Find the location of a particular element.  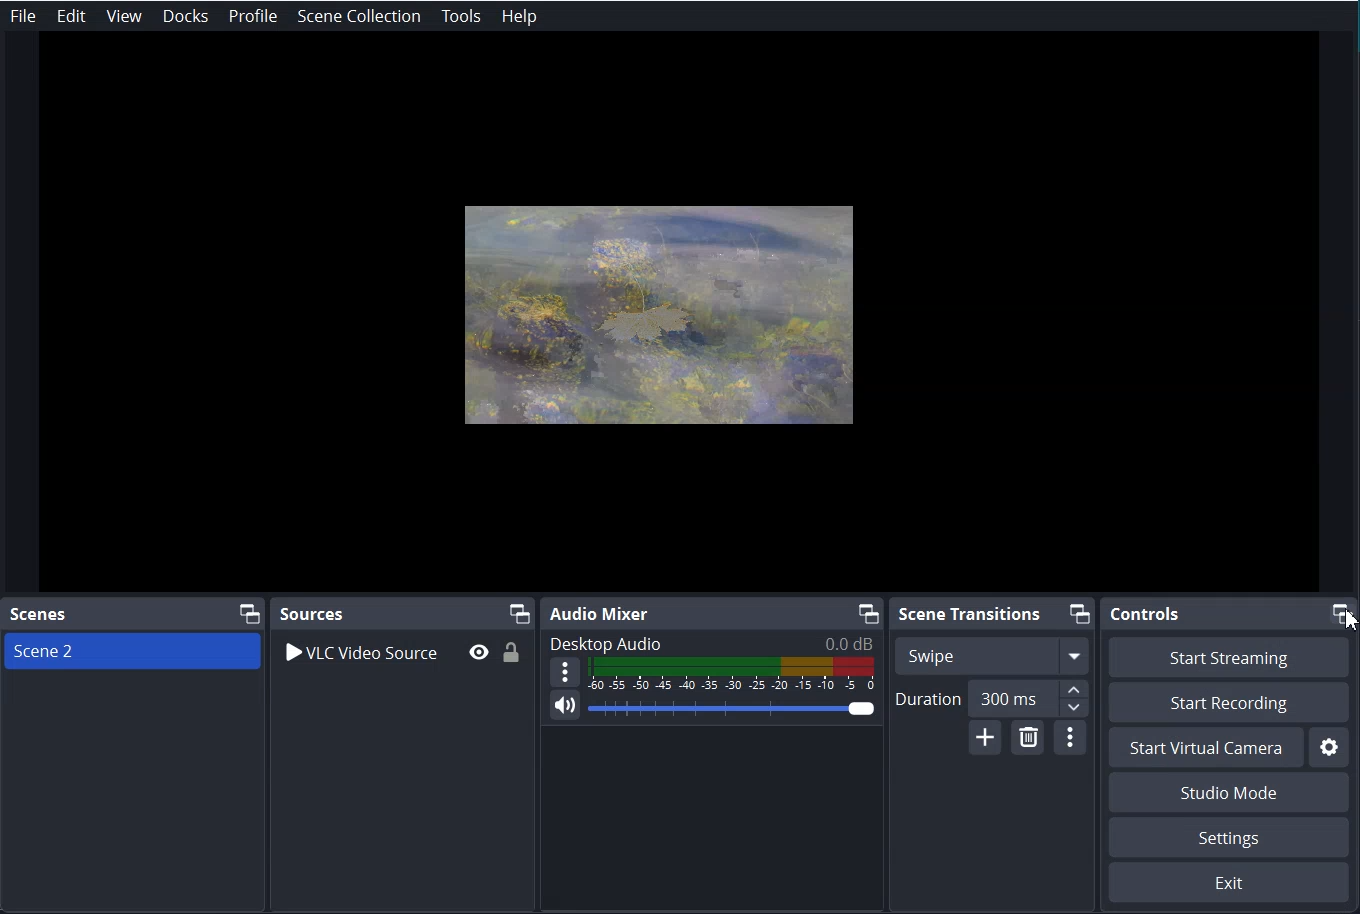

Swipe is located at coordinates (992, 655).